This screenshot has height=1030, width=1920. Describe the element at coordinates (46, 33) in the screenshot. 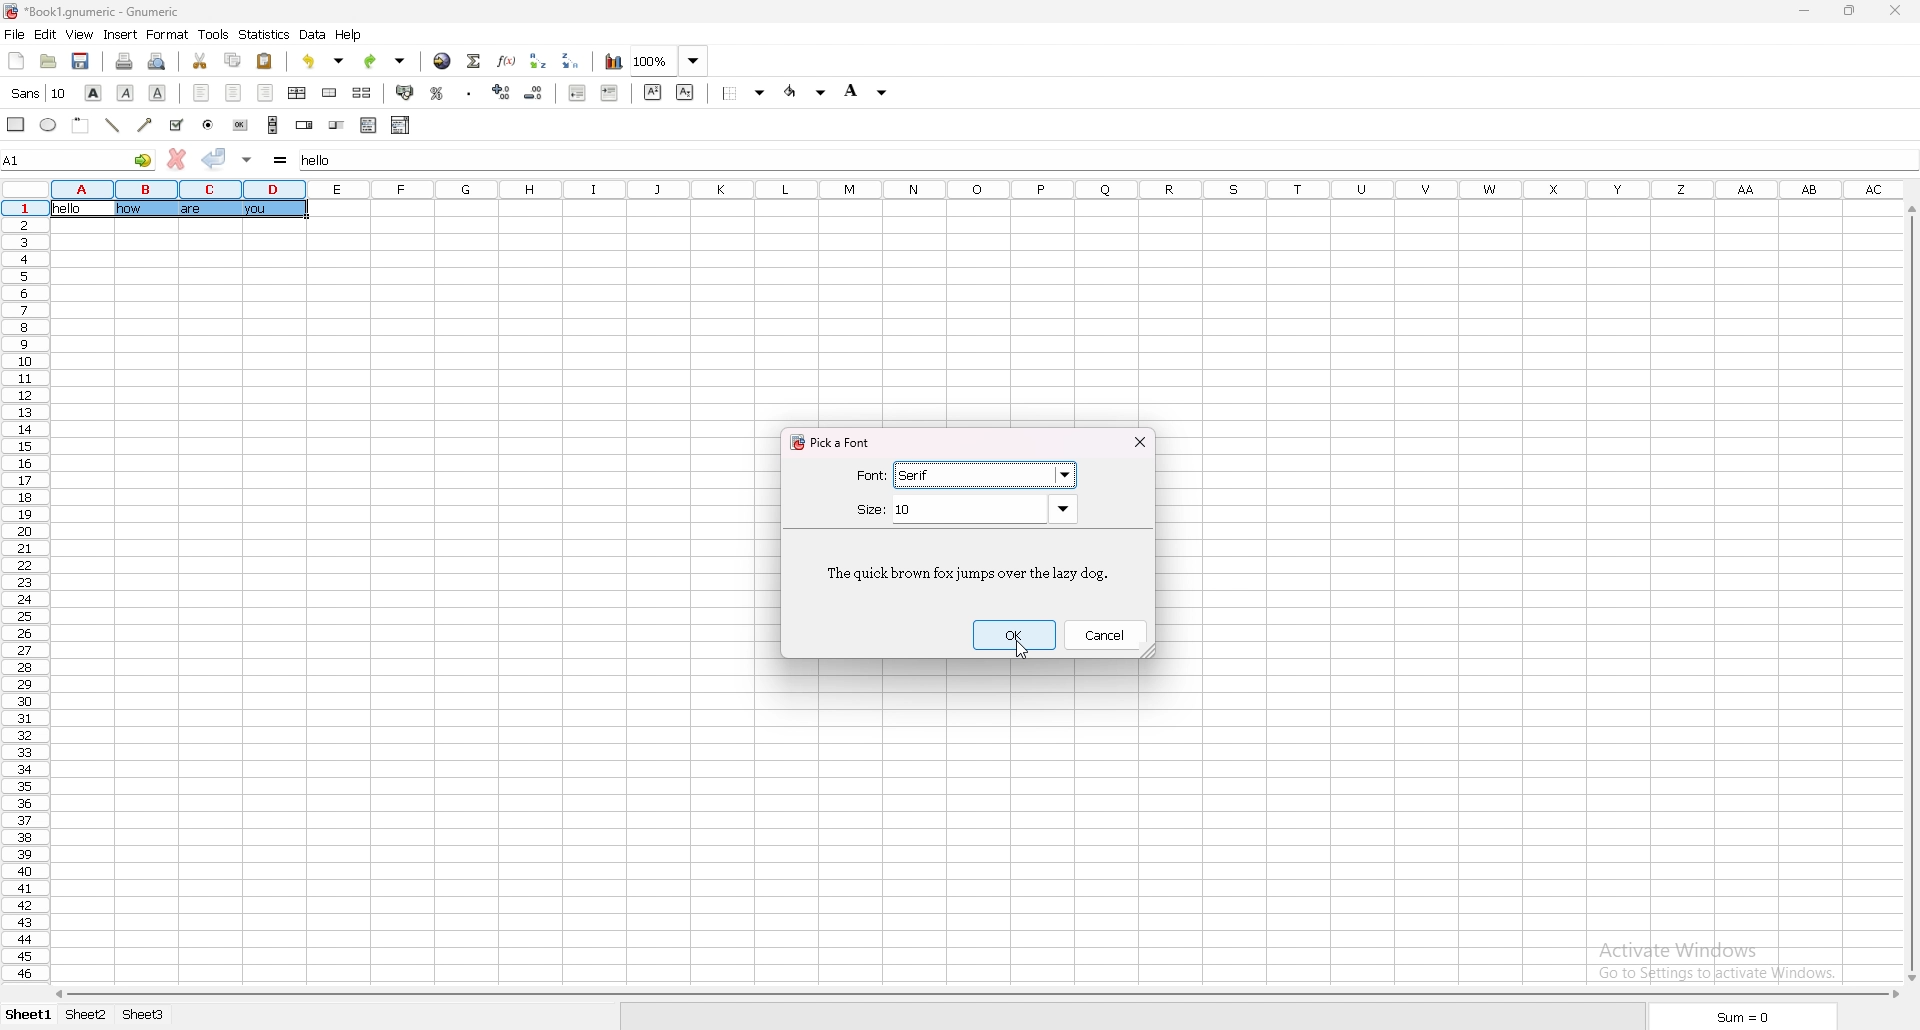

I see `edit` at that location.